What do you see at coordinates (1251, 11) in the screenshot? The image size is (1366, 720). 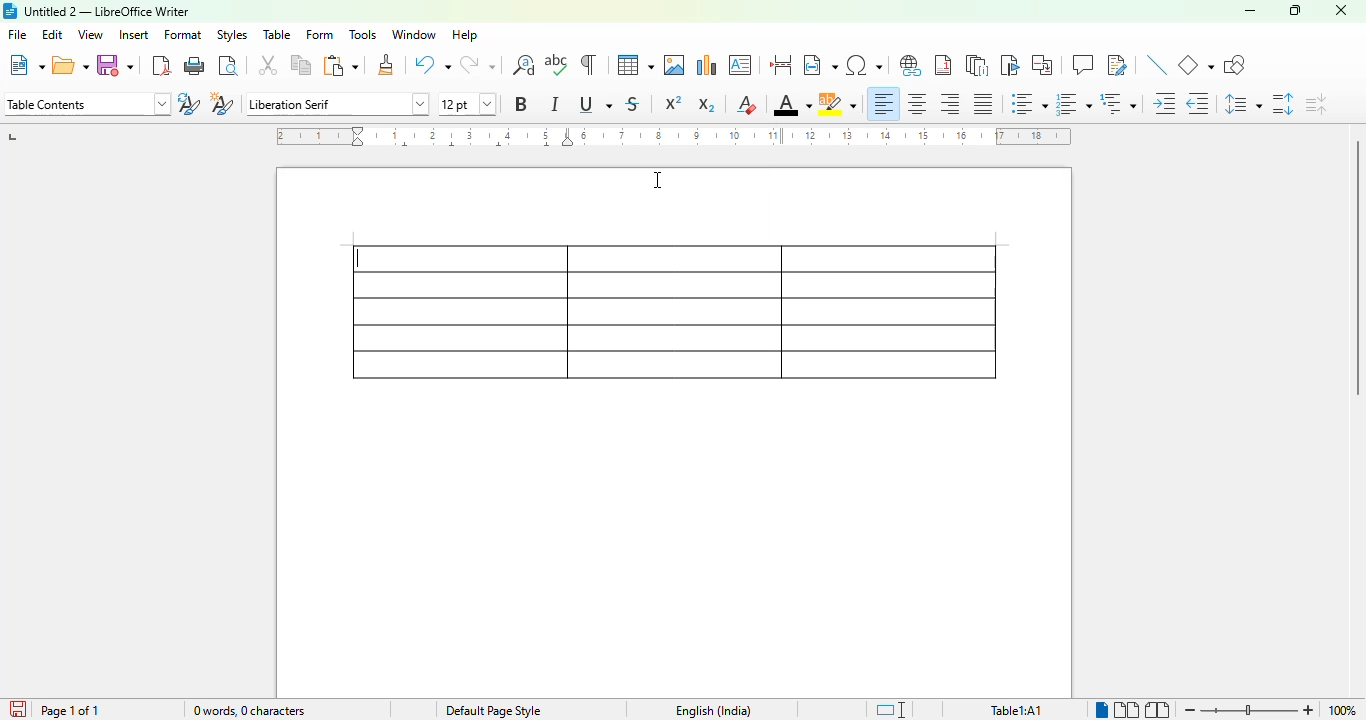 I see `minimize` at bounding box center [1251, 11].